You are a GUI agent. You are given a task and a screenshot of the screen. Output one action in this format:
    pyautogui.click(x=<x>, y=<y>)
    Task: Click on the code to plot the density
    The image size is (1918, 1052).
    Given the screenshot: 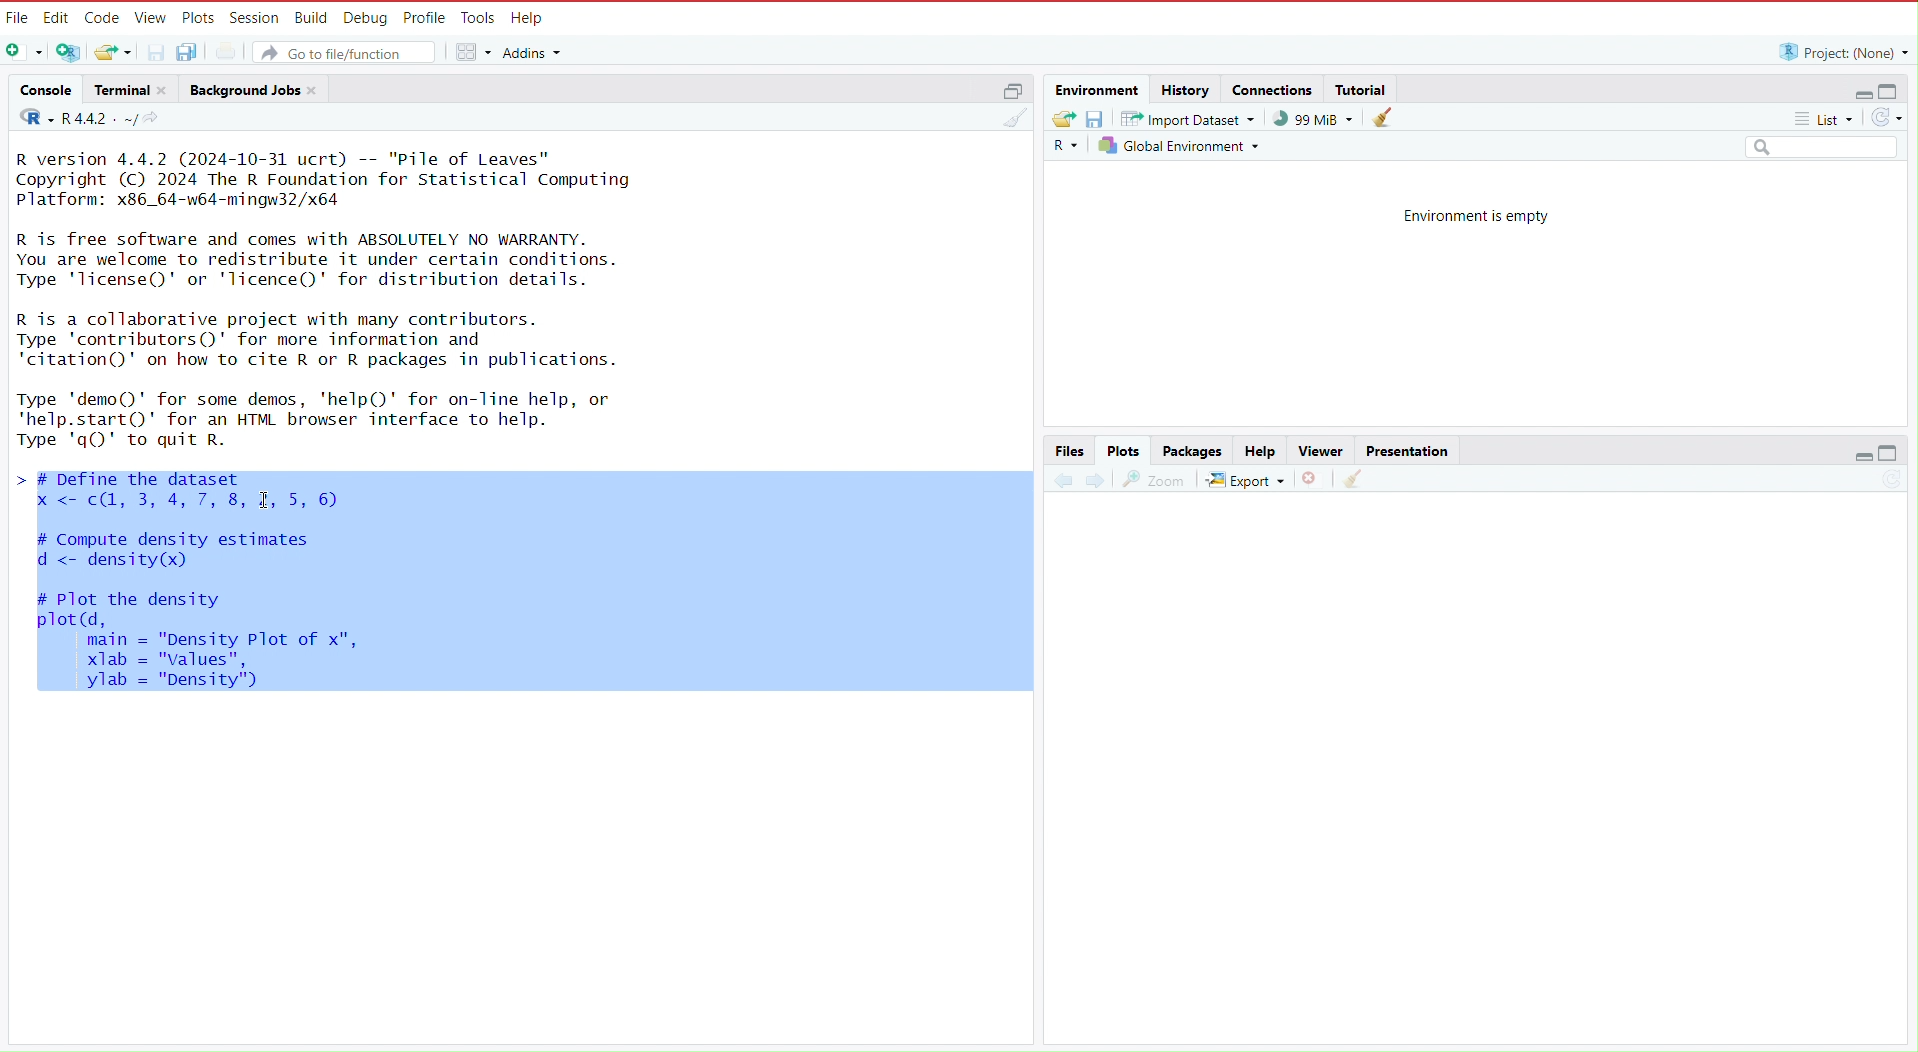 What is the action you would take?
    pyautogui.click(x=208, y=650)
    